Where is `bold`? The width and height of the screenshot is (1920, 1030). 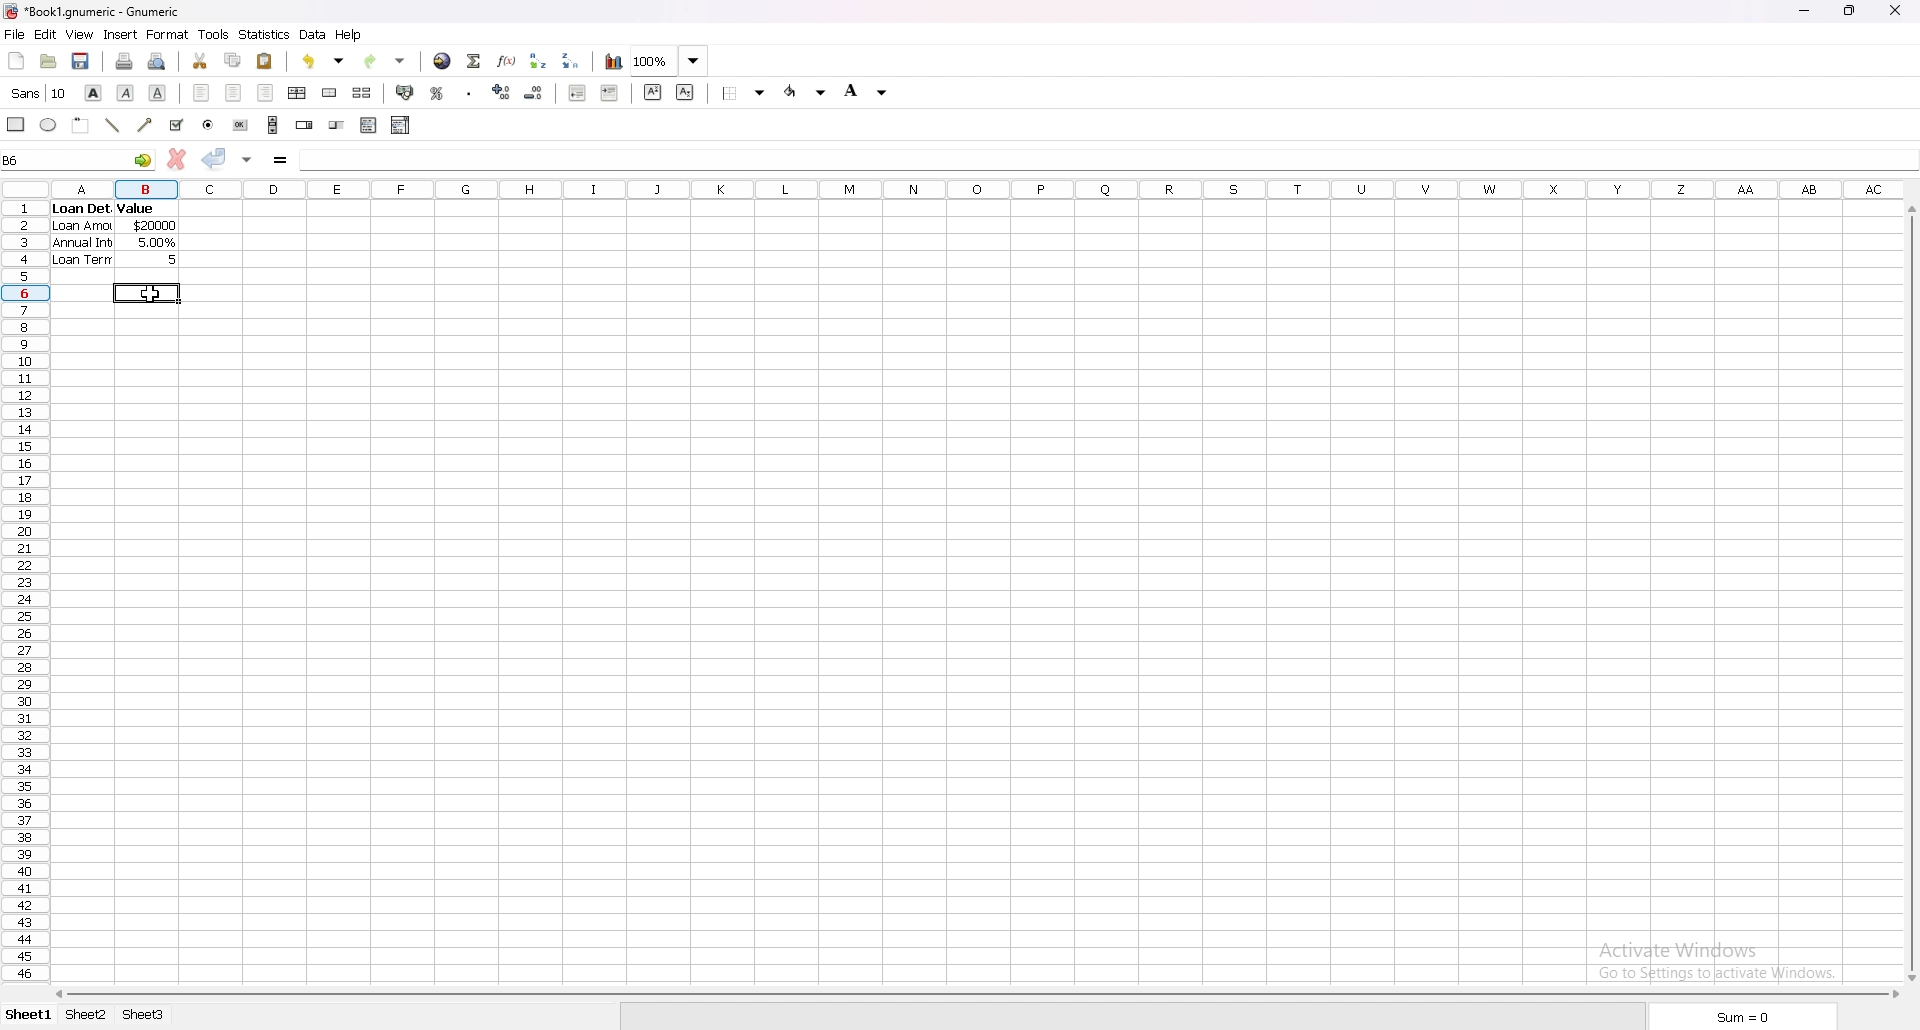
bold is located at coordinates (93, 92).